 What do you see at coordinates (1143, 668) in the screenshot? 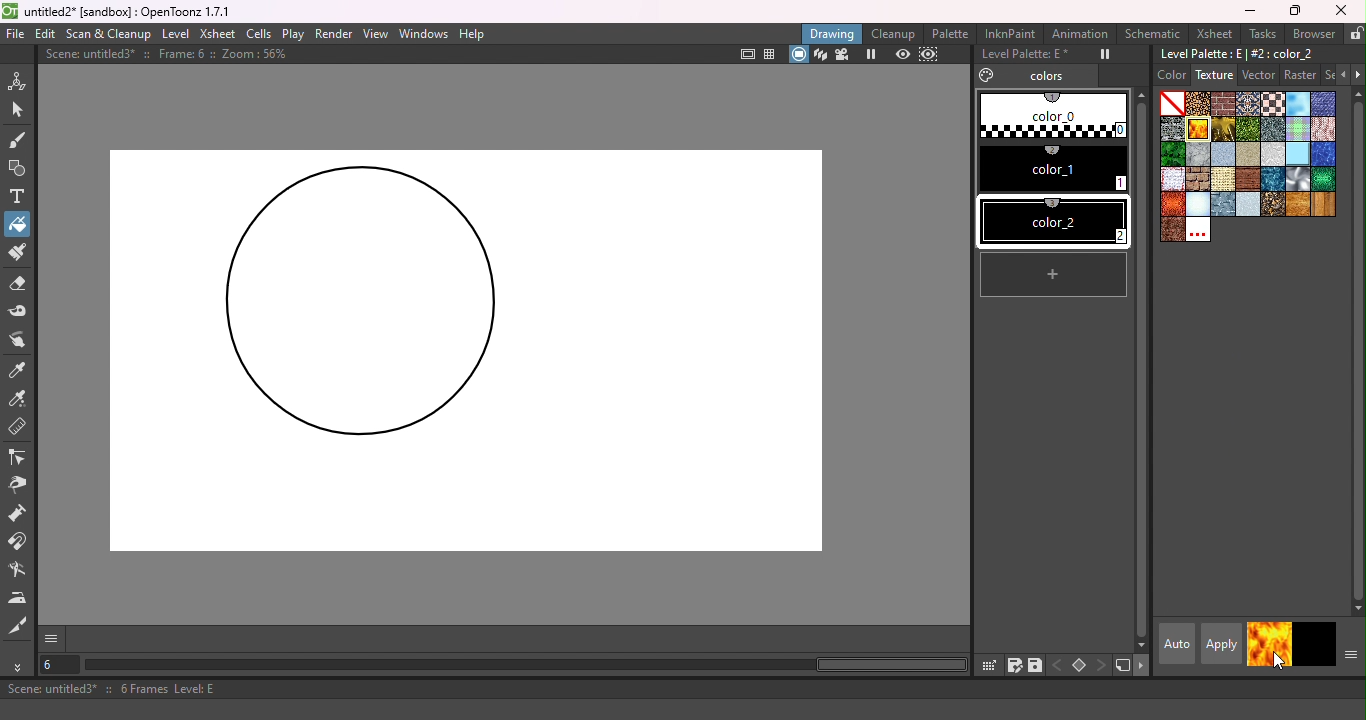
I see `next ` at bounding box center [1143, 668].